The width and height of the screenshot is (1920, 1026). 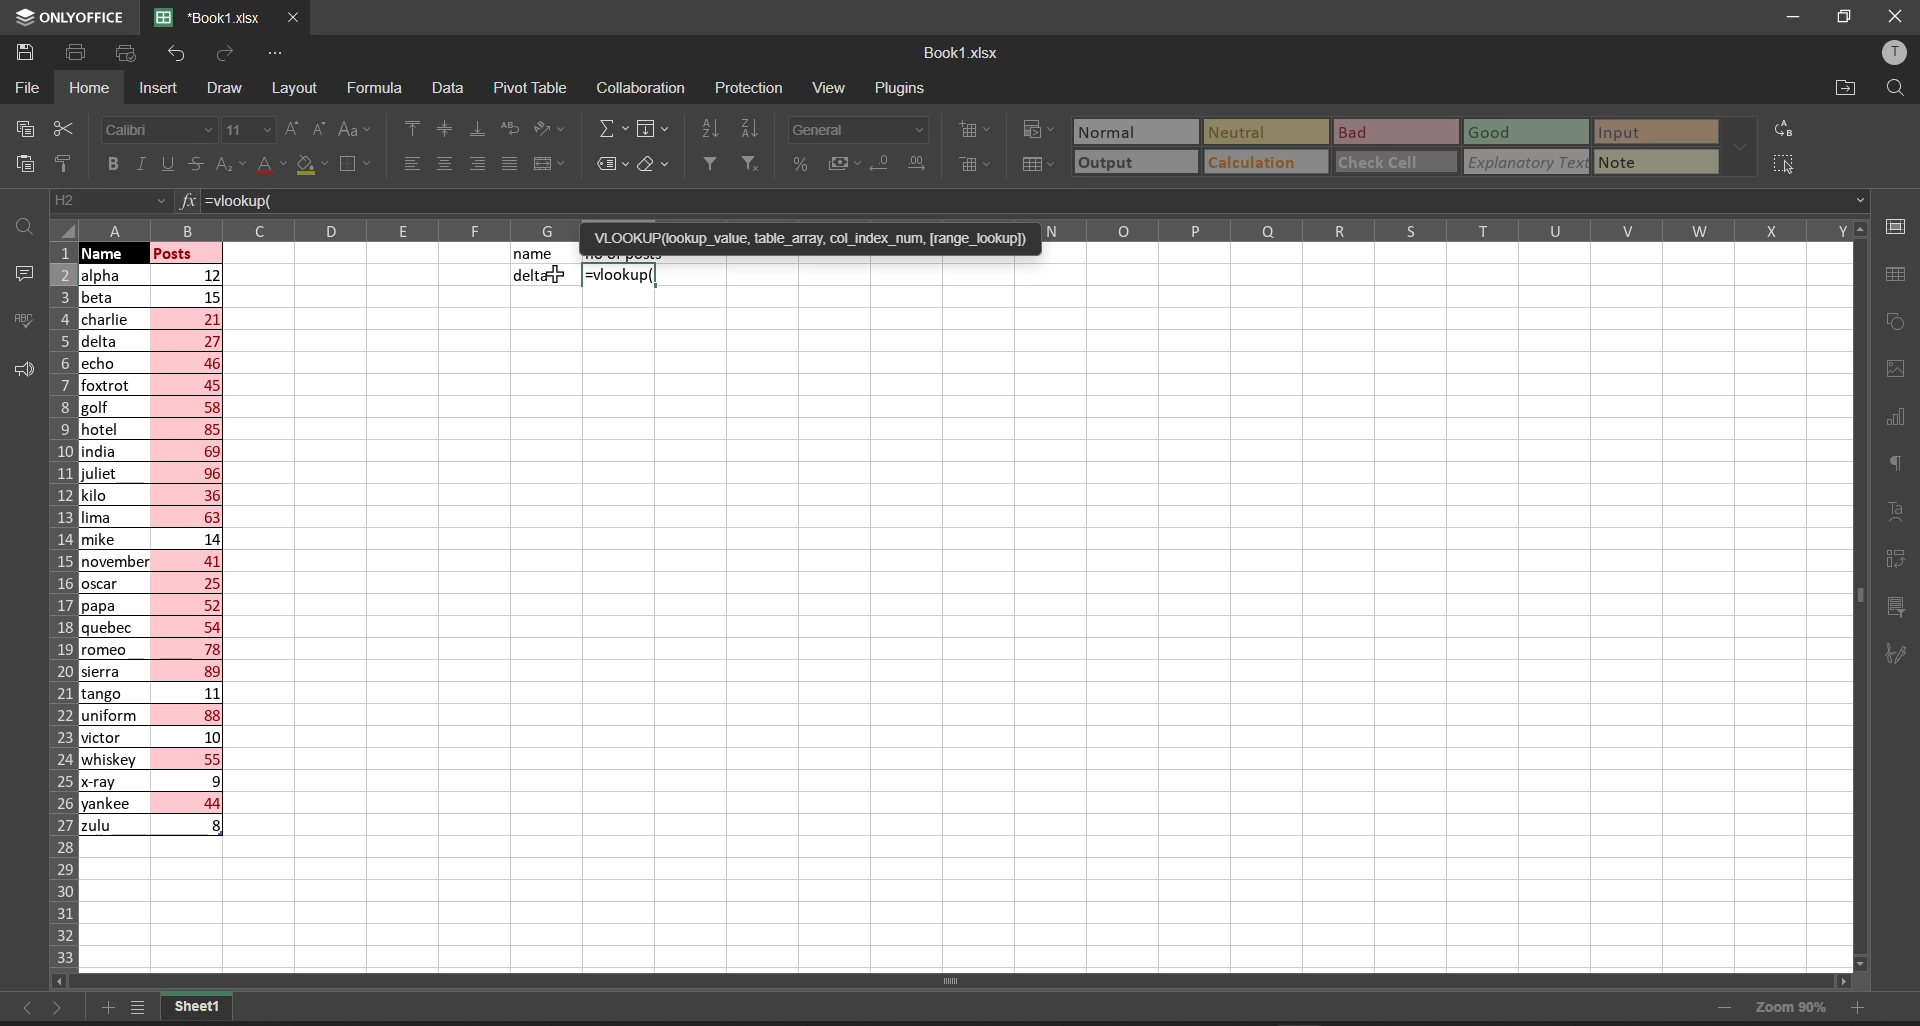 What do you see at coordinates (203, 18) in the screenshot?
I see `'Book1.xlsx` at bounding box center [203, 18].